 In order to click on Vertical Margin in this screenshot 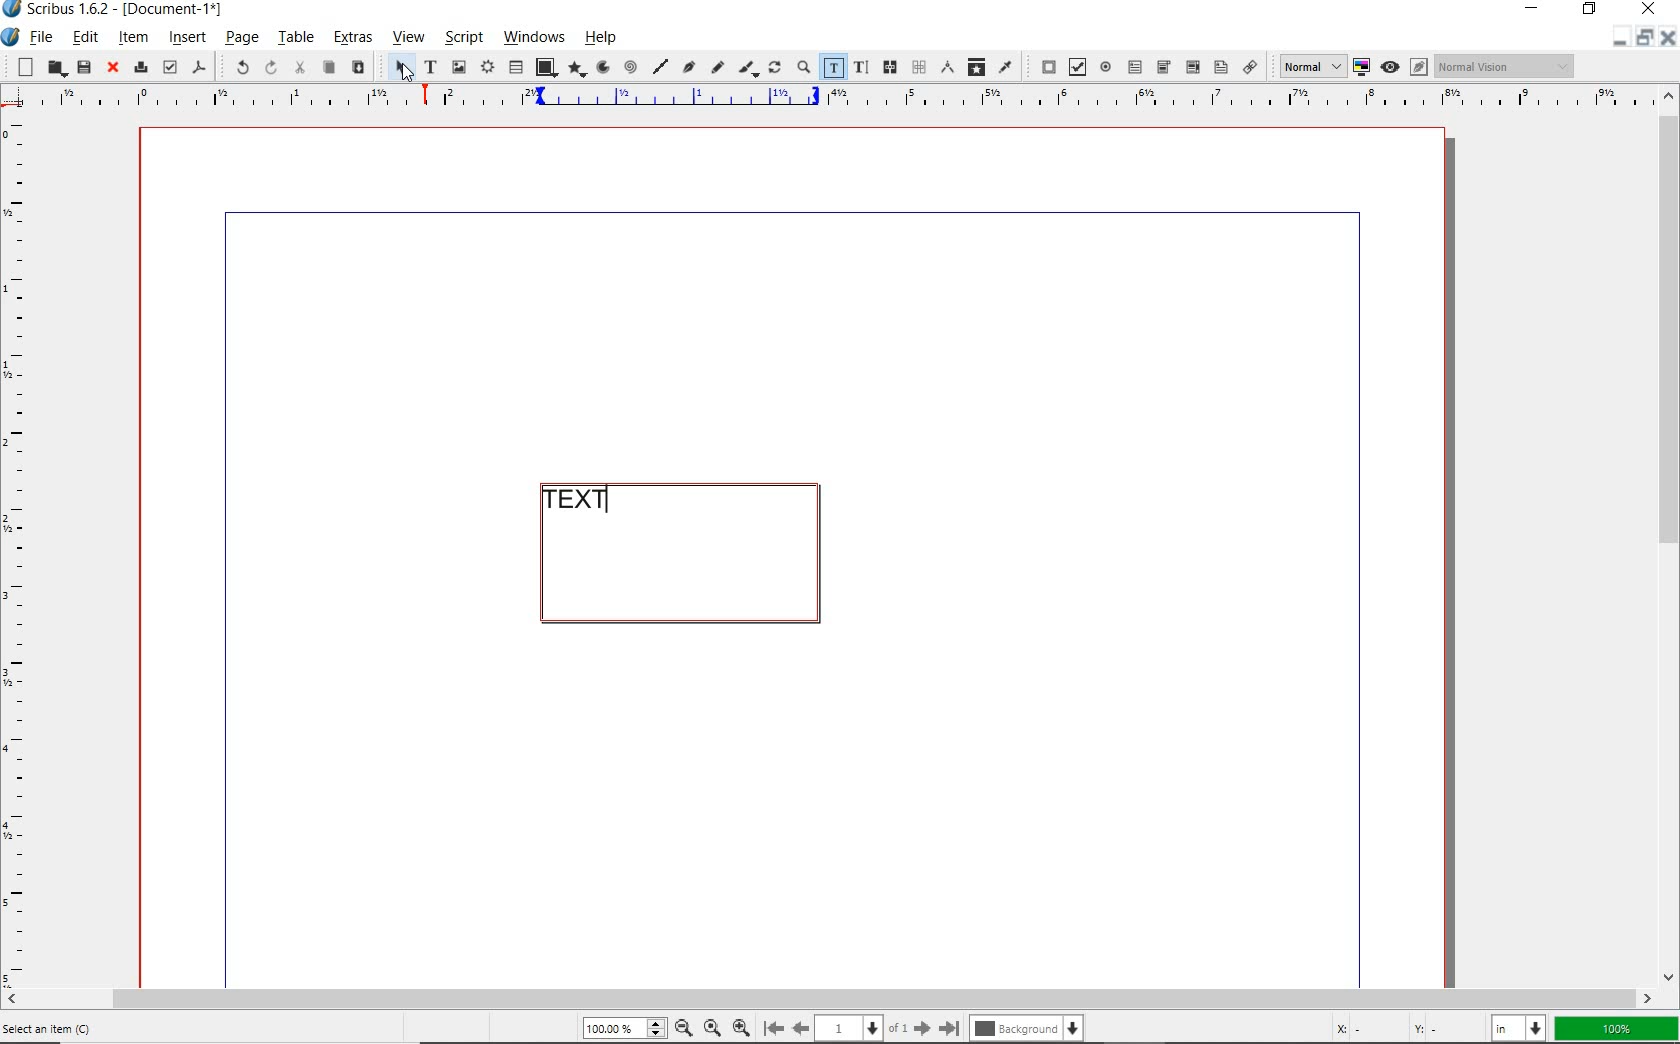, I will do `click(23, 550)`.